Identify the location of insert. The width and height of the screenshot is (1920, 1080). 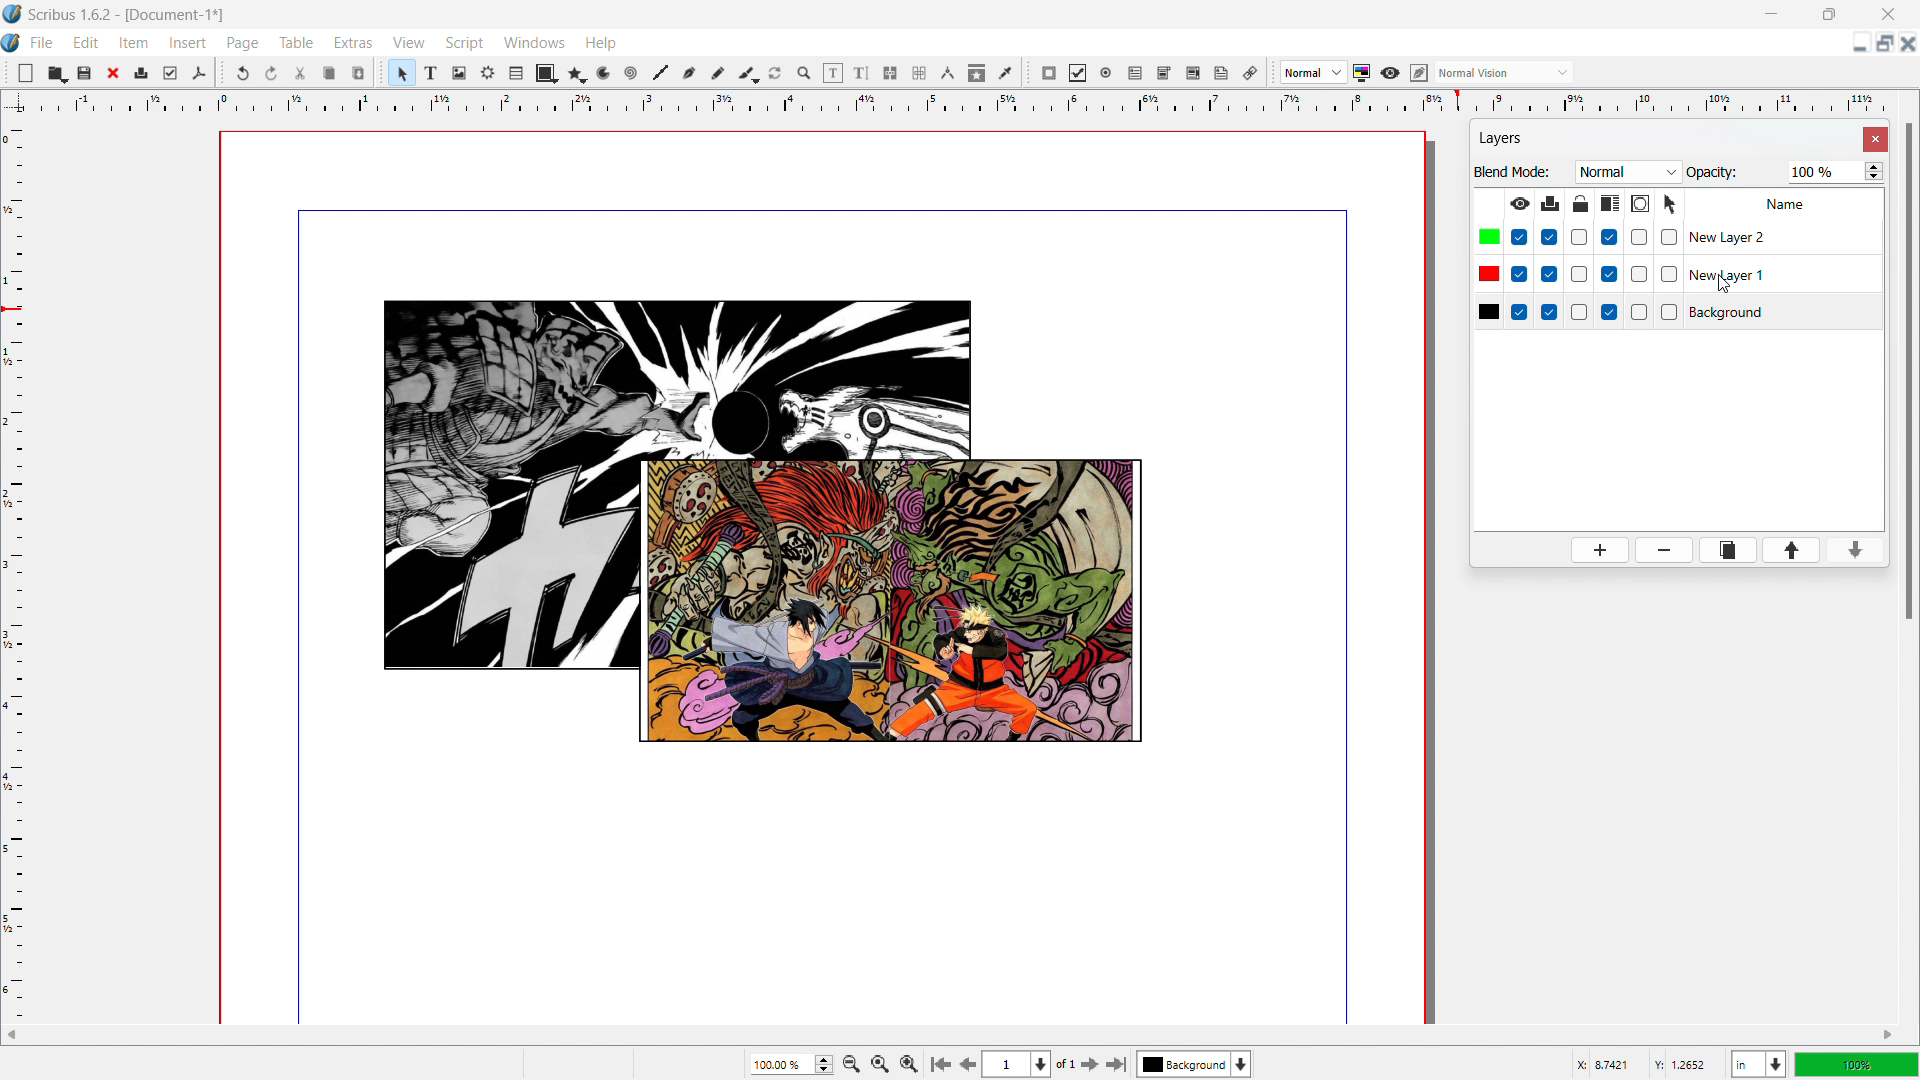
(188, 42).